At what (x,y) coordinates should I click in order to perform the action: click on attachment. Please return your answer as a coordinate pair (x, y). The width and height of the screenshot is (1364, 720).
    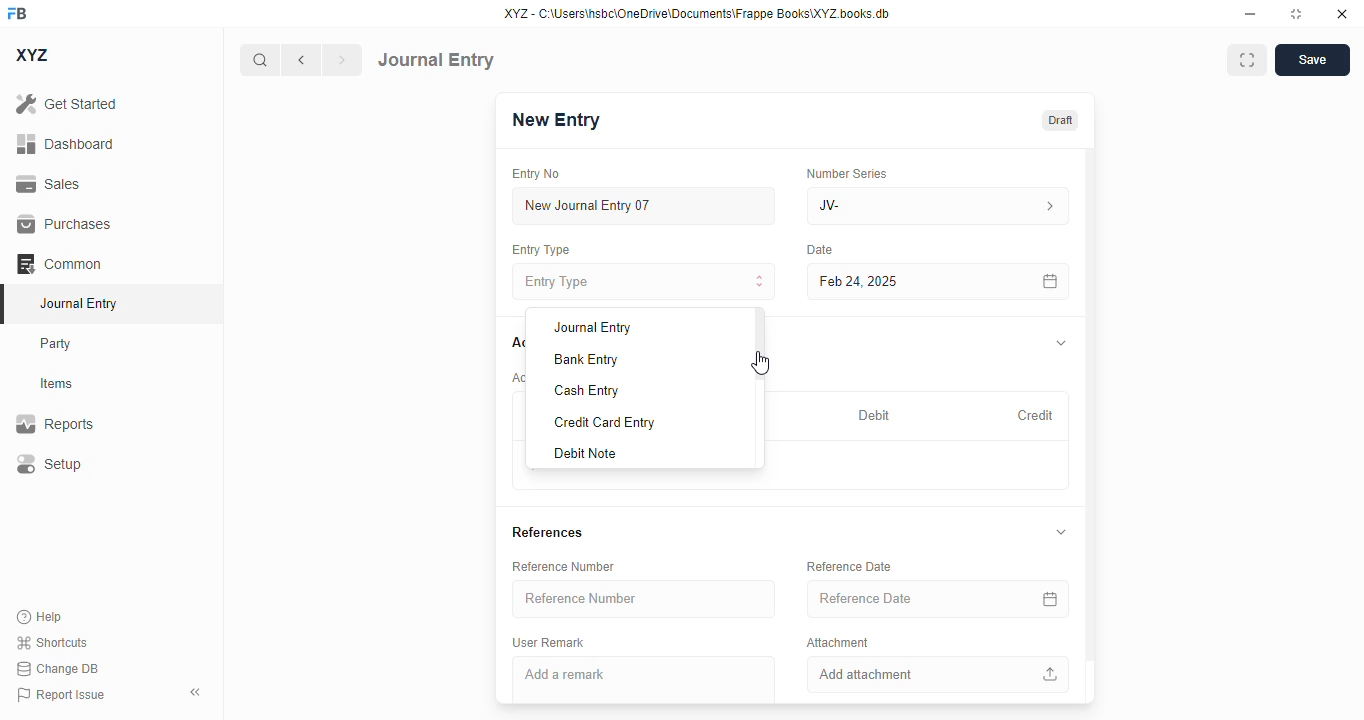
    Looking at the image, I should click on (838, 642).